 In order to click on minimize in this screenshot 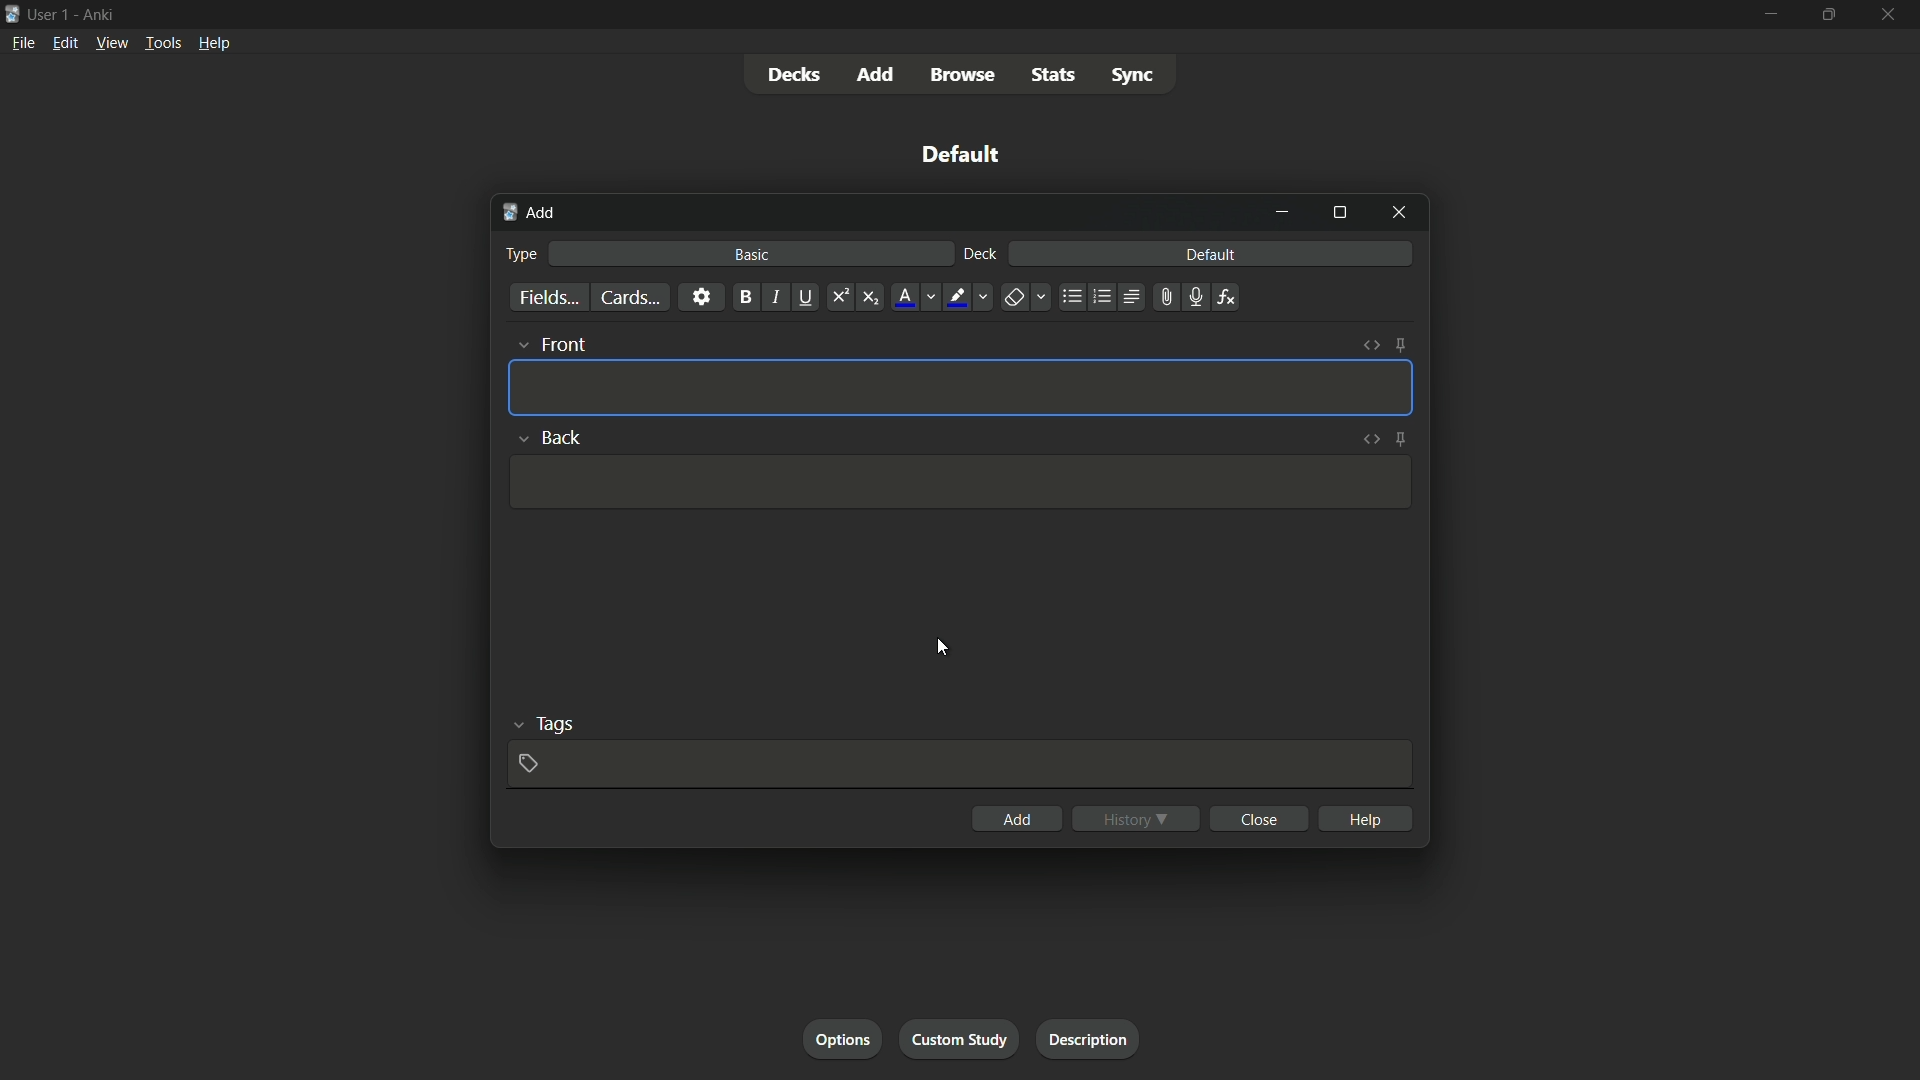, I will do `click(1282, 212)`.